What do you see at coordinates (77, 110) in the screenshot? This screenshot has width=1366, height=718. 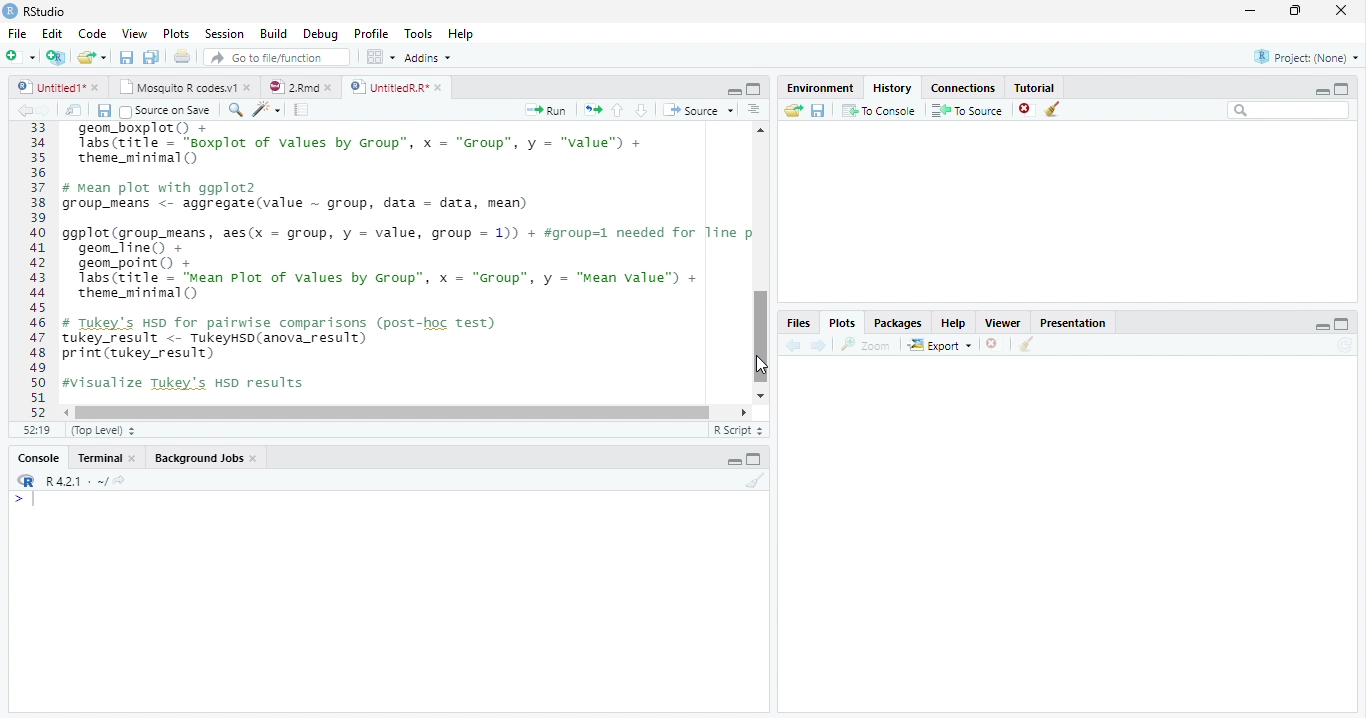 I see `Show in new window` at bounding box center [77, 110].